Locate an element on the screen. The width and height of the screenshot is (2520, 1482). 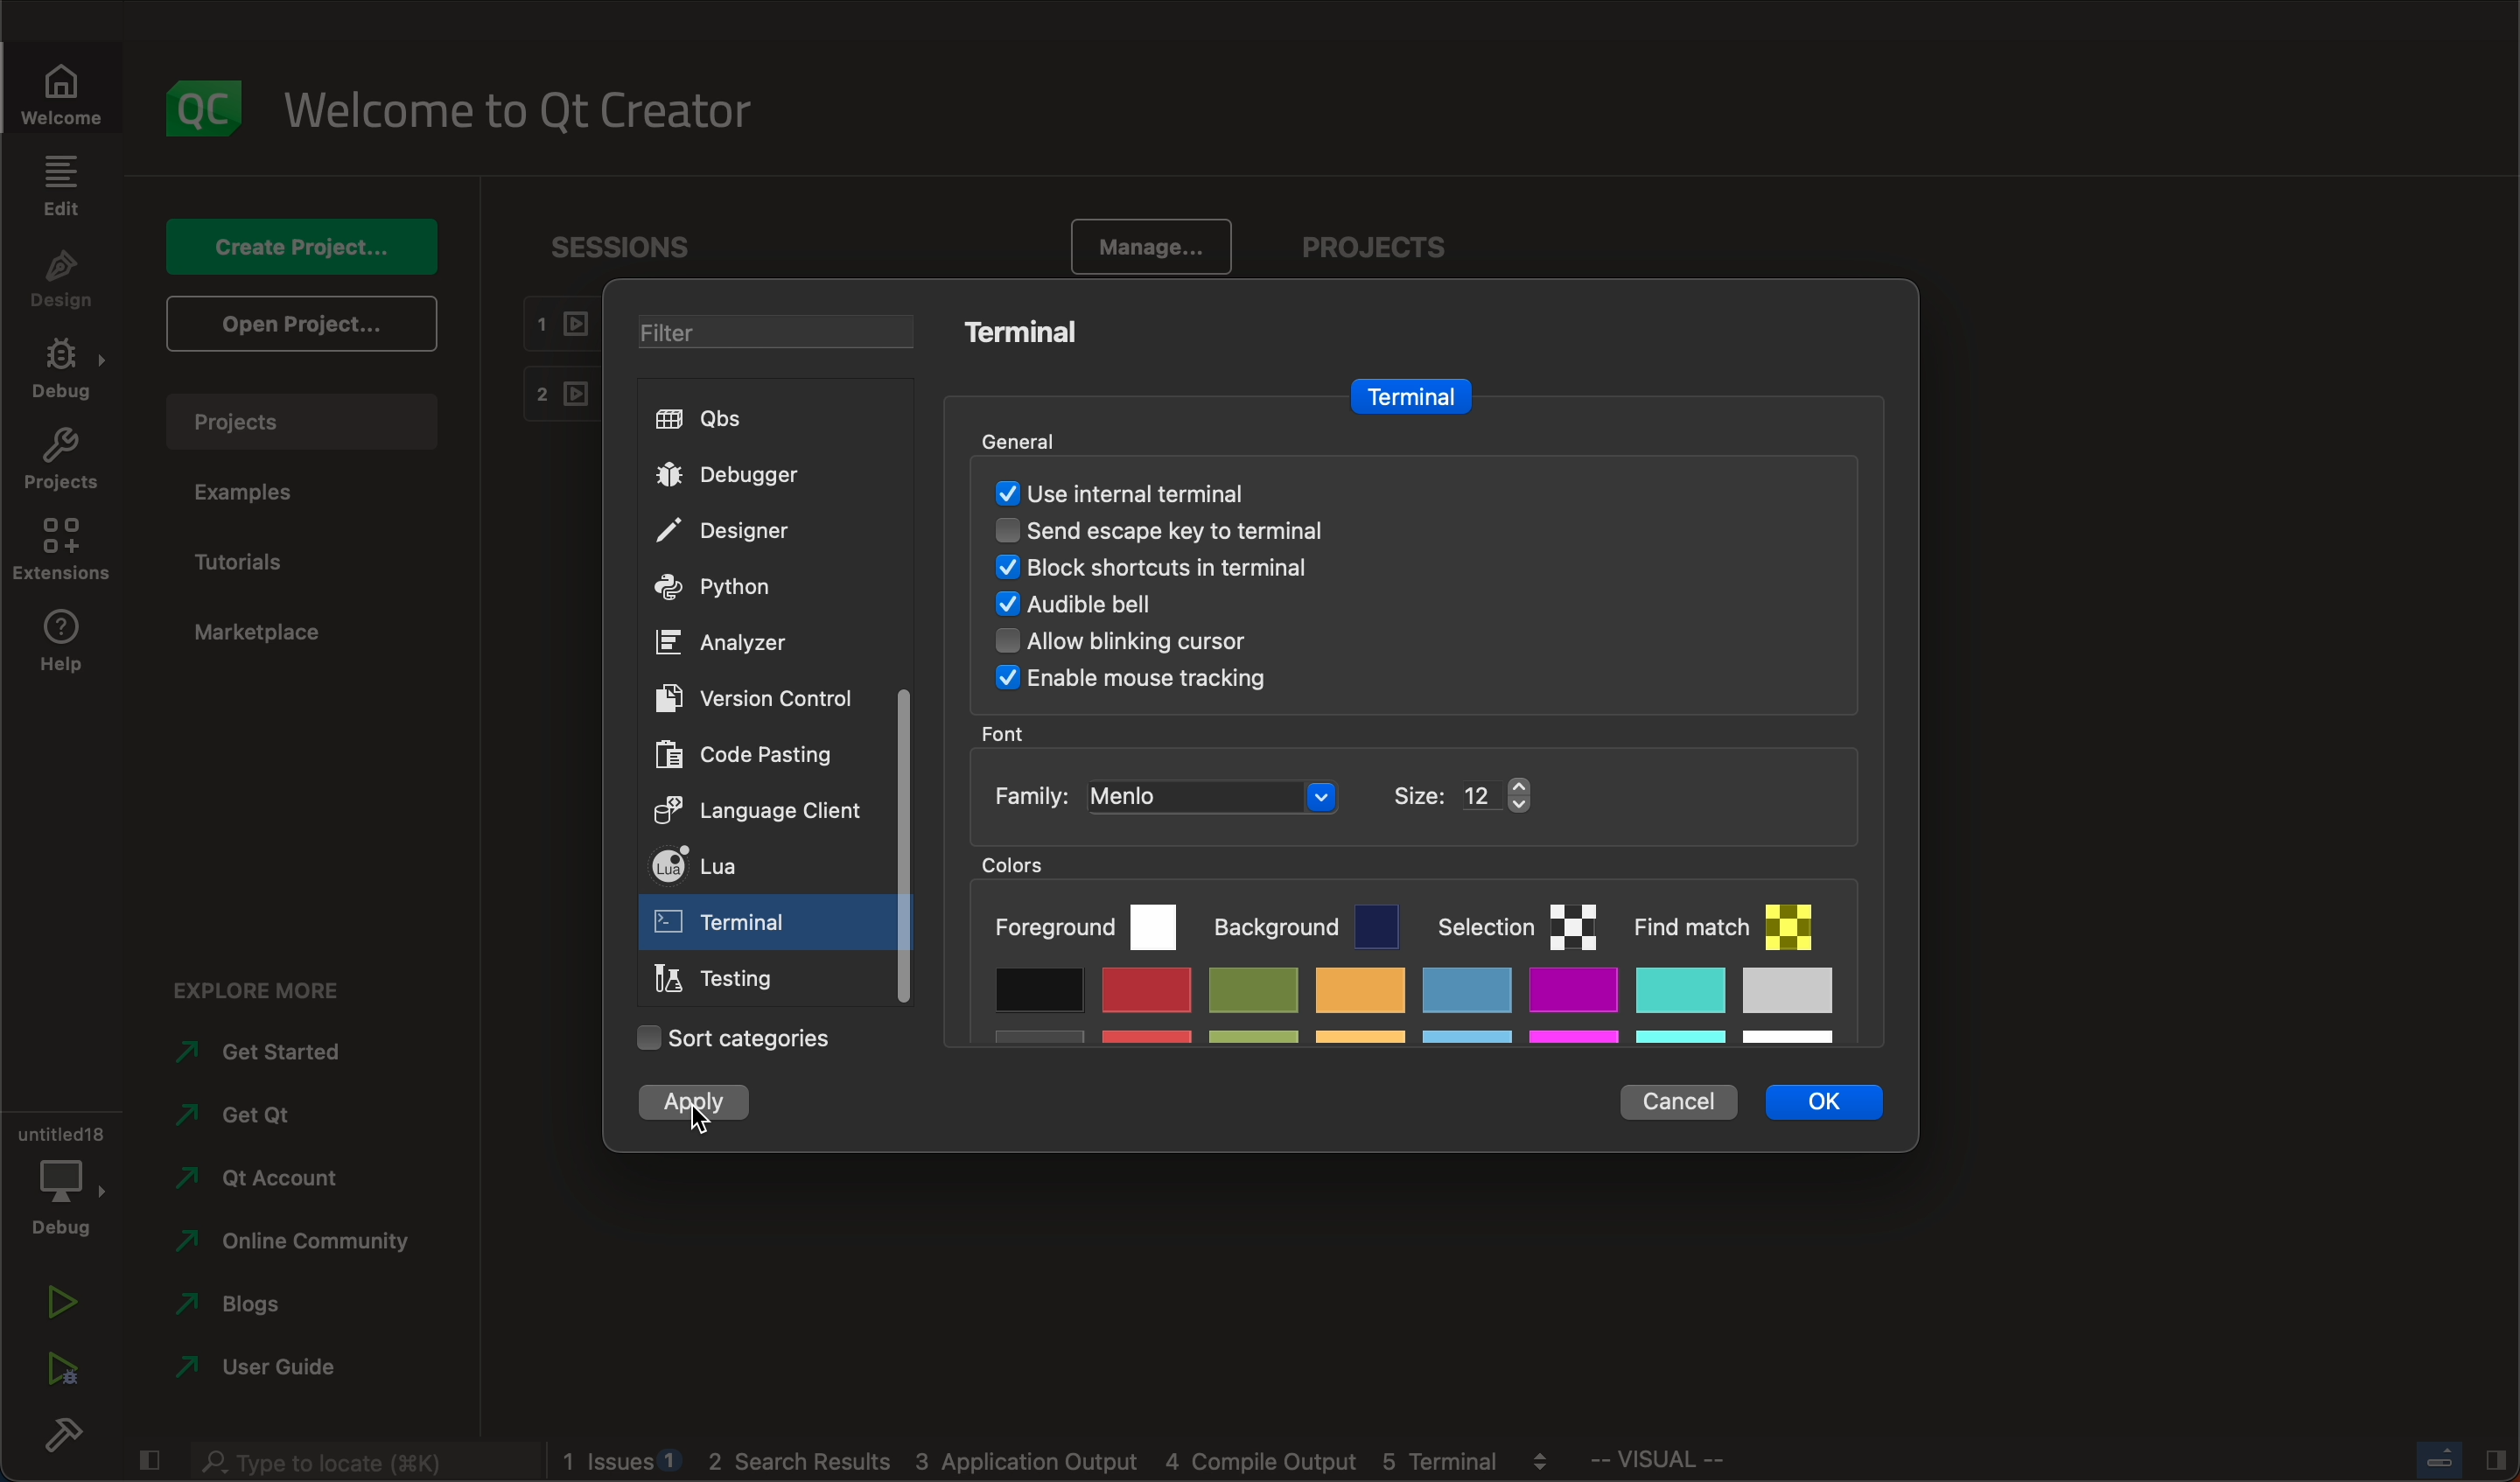
version is located at coordinates (766, 695).